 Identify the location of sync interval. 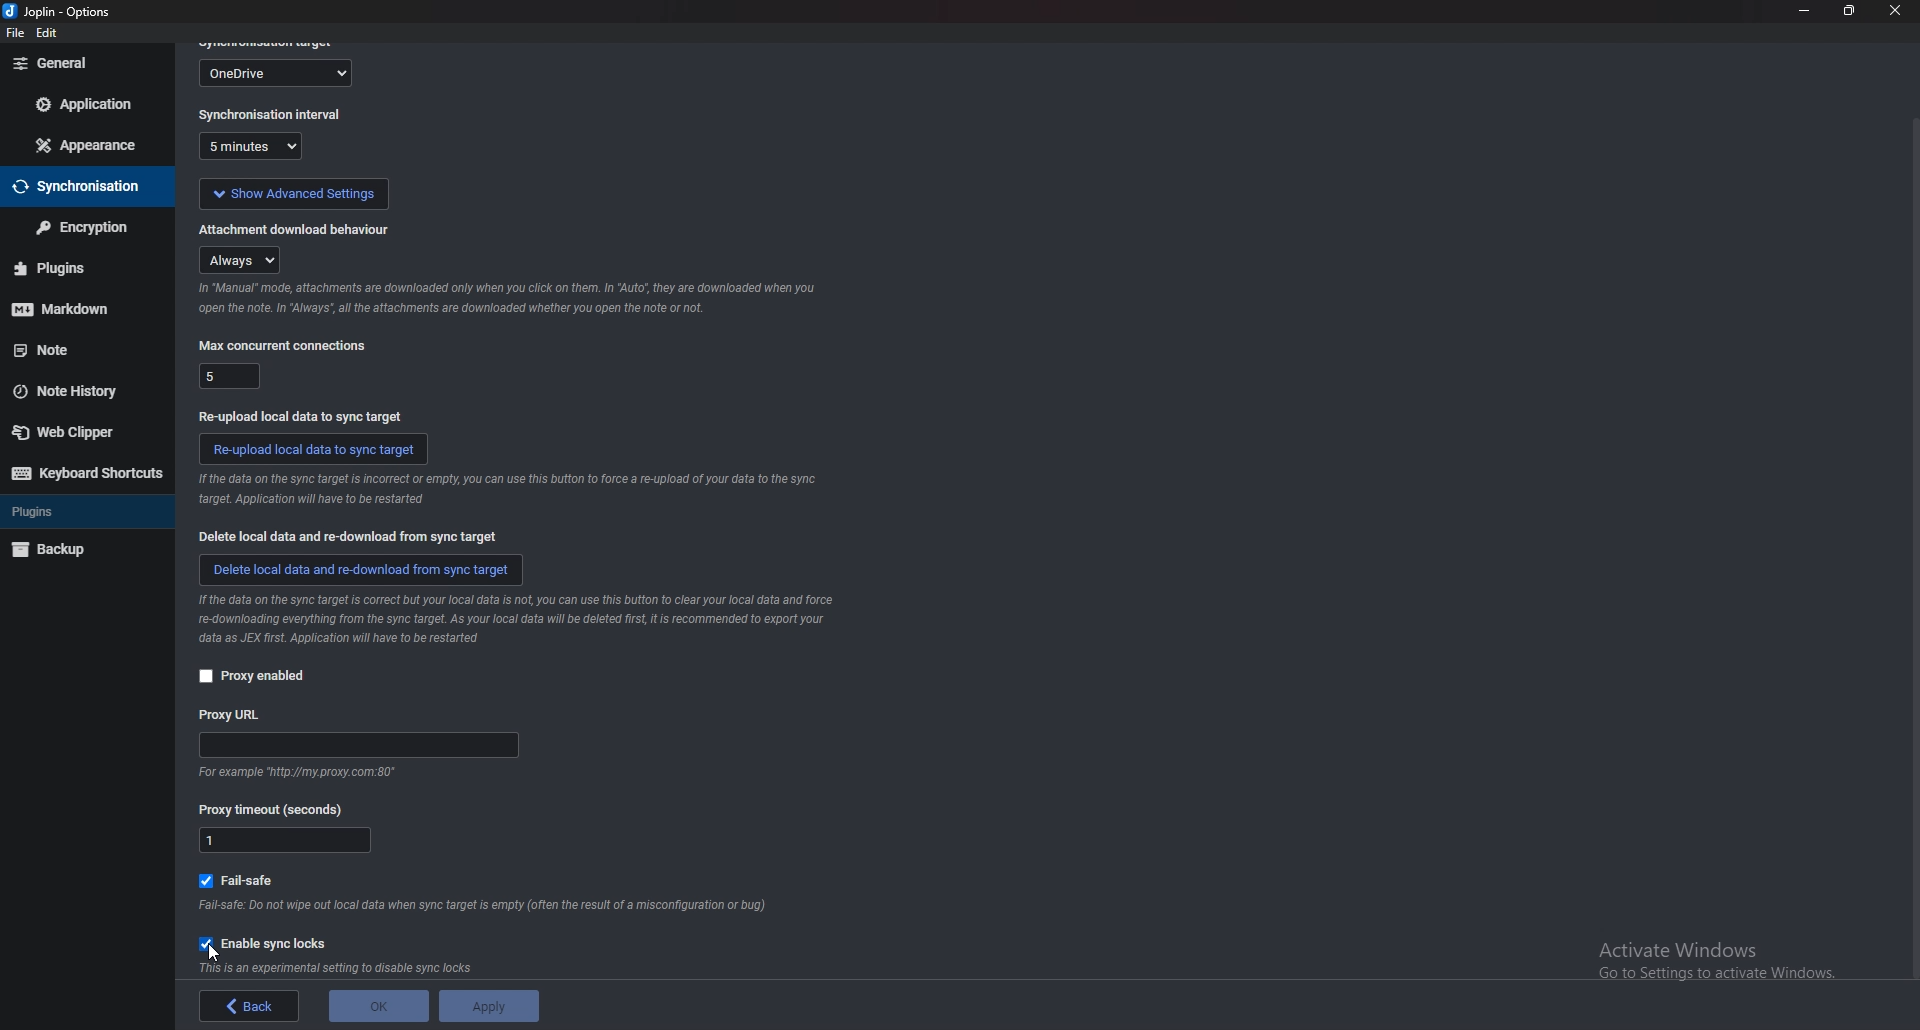
(257, 148).